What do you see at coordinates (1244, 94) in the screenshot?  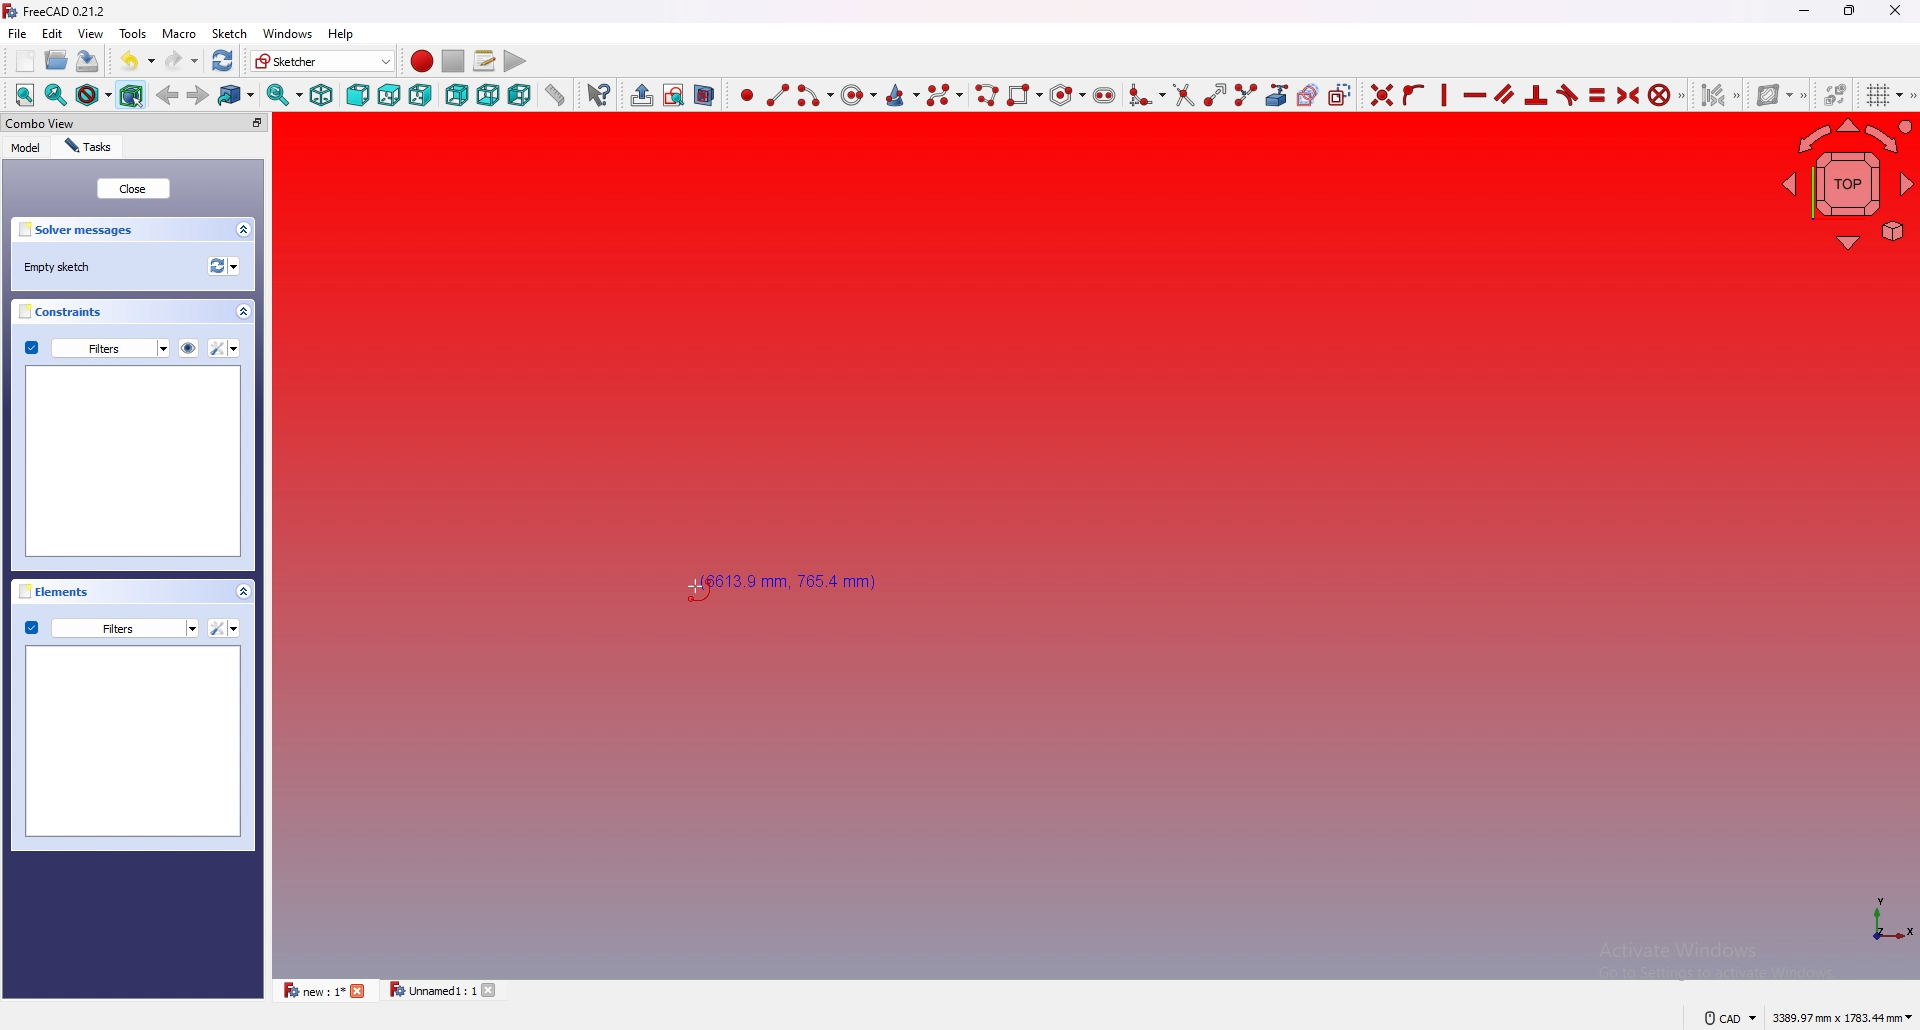 I see `split edge` at bounding box center [1244, 94].